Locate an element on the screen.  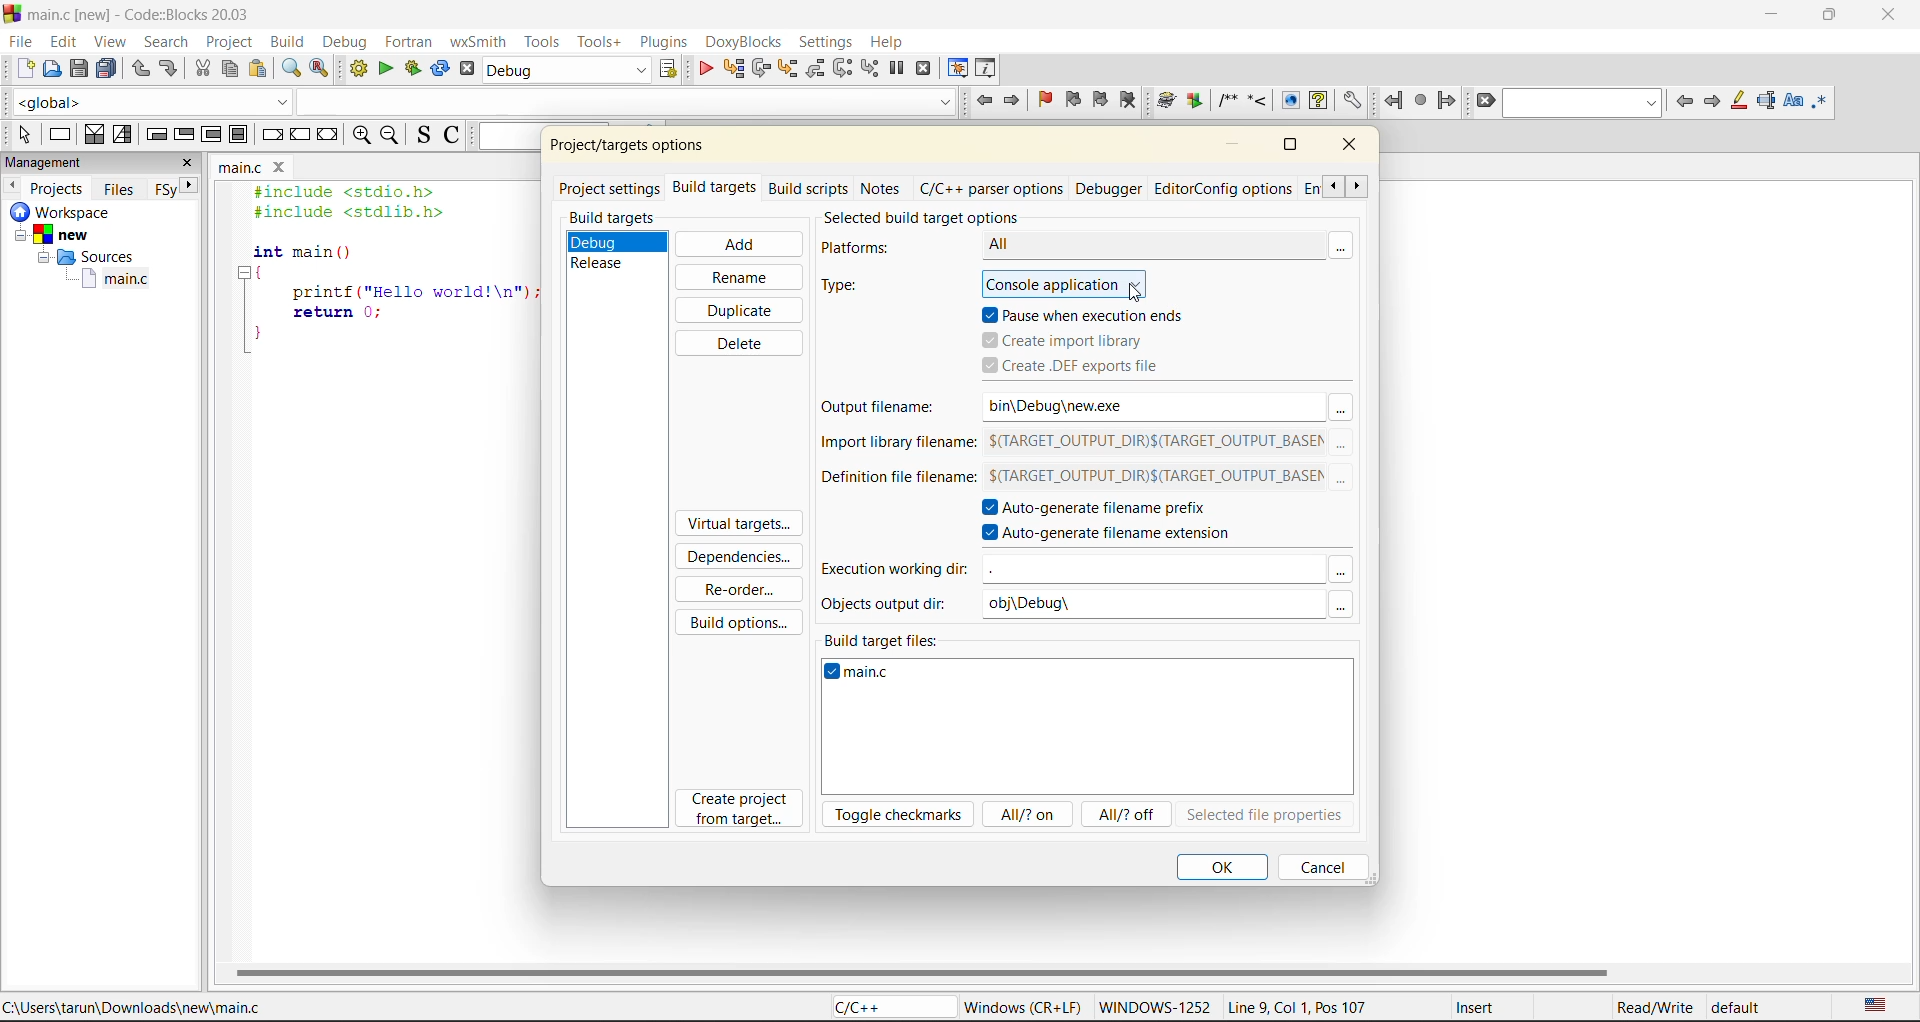
find is located at coordinates (289, 67).